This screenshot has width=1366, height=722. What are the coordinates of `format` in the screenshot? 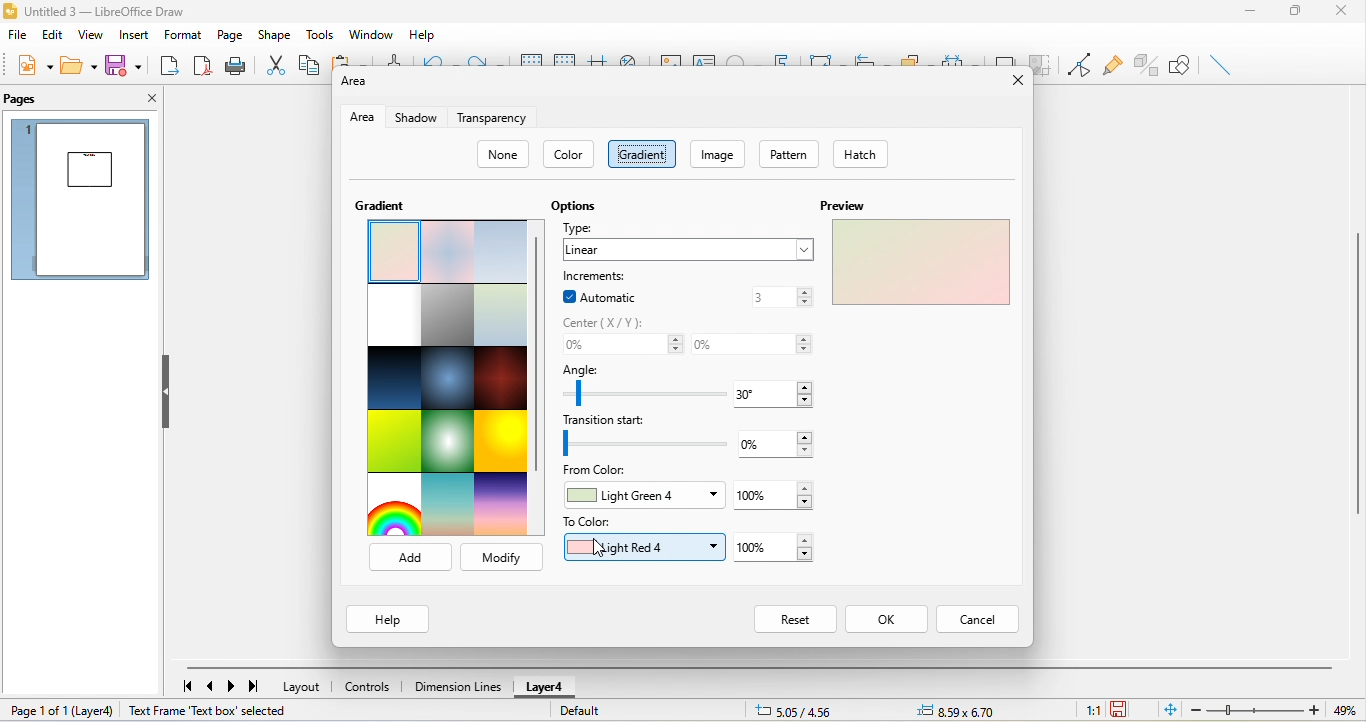 It's located at (180, 35).